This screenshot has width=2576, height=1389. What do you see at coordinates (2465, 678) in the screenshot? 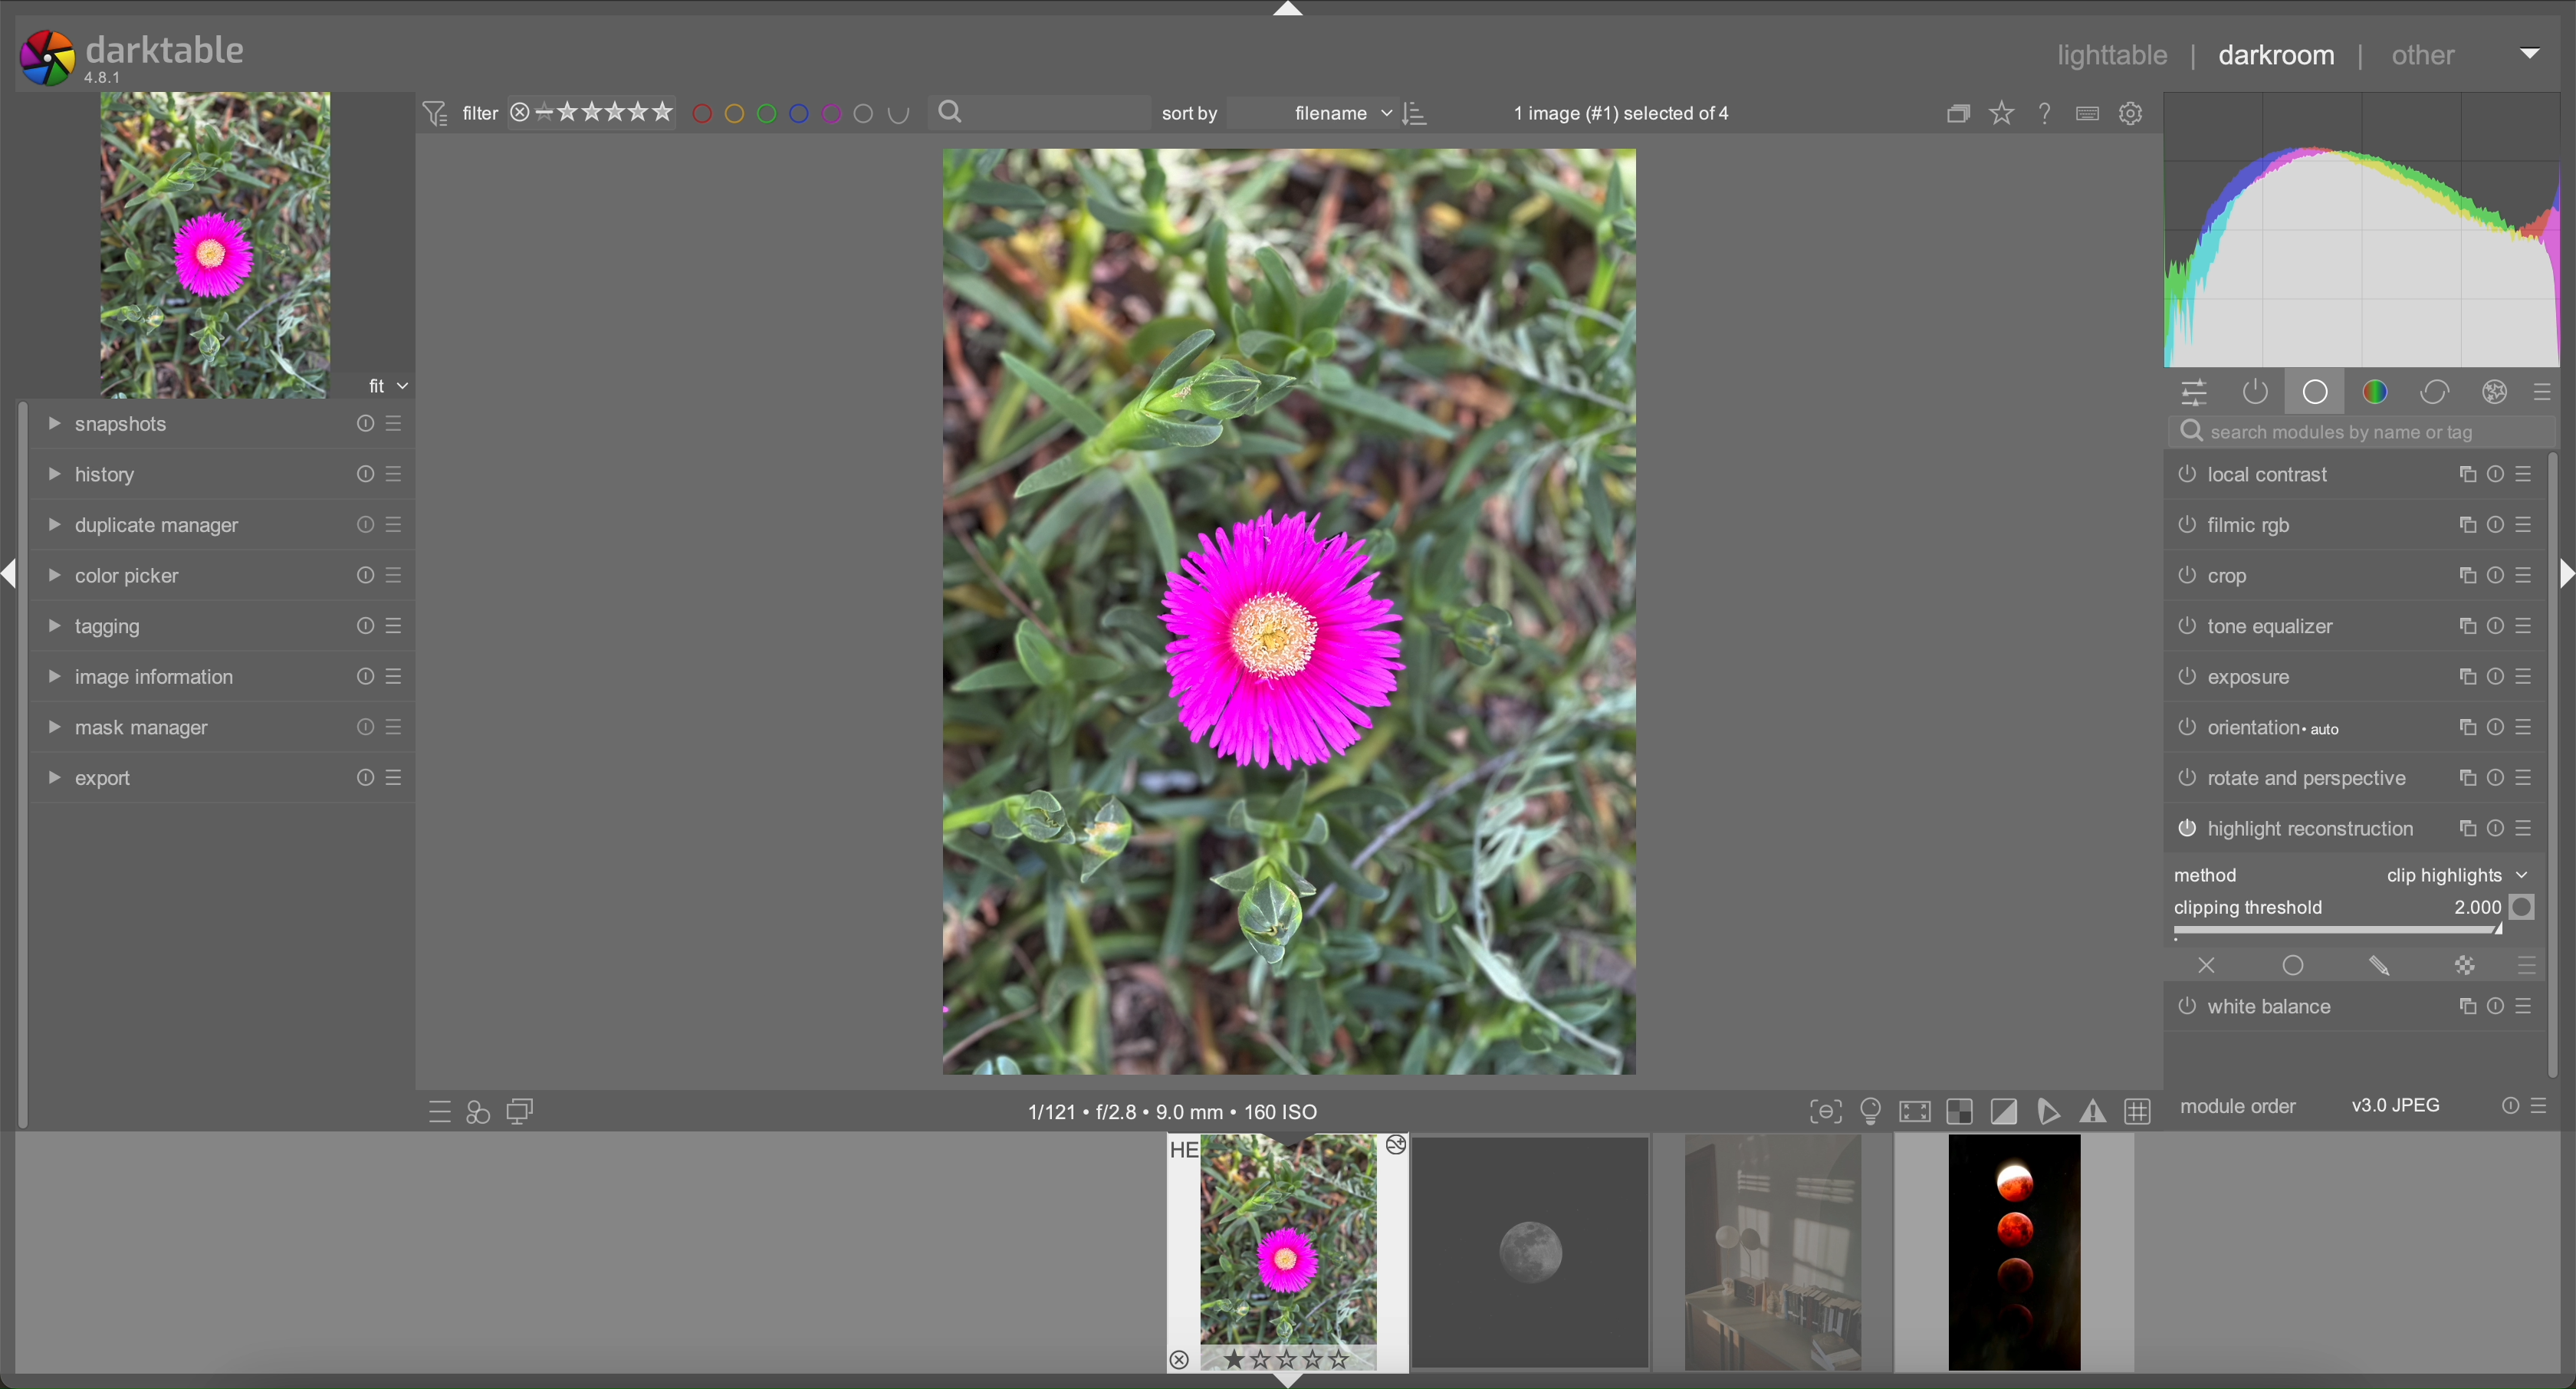
I see `copy` at bounding box center [2465, 678].